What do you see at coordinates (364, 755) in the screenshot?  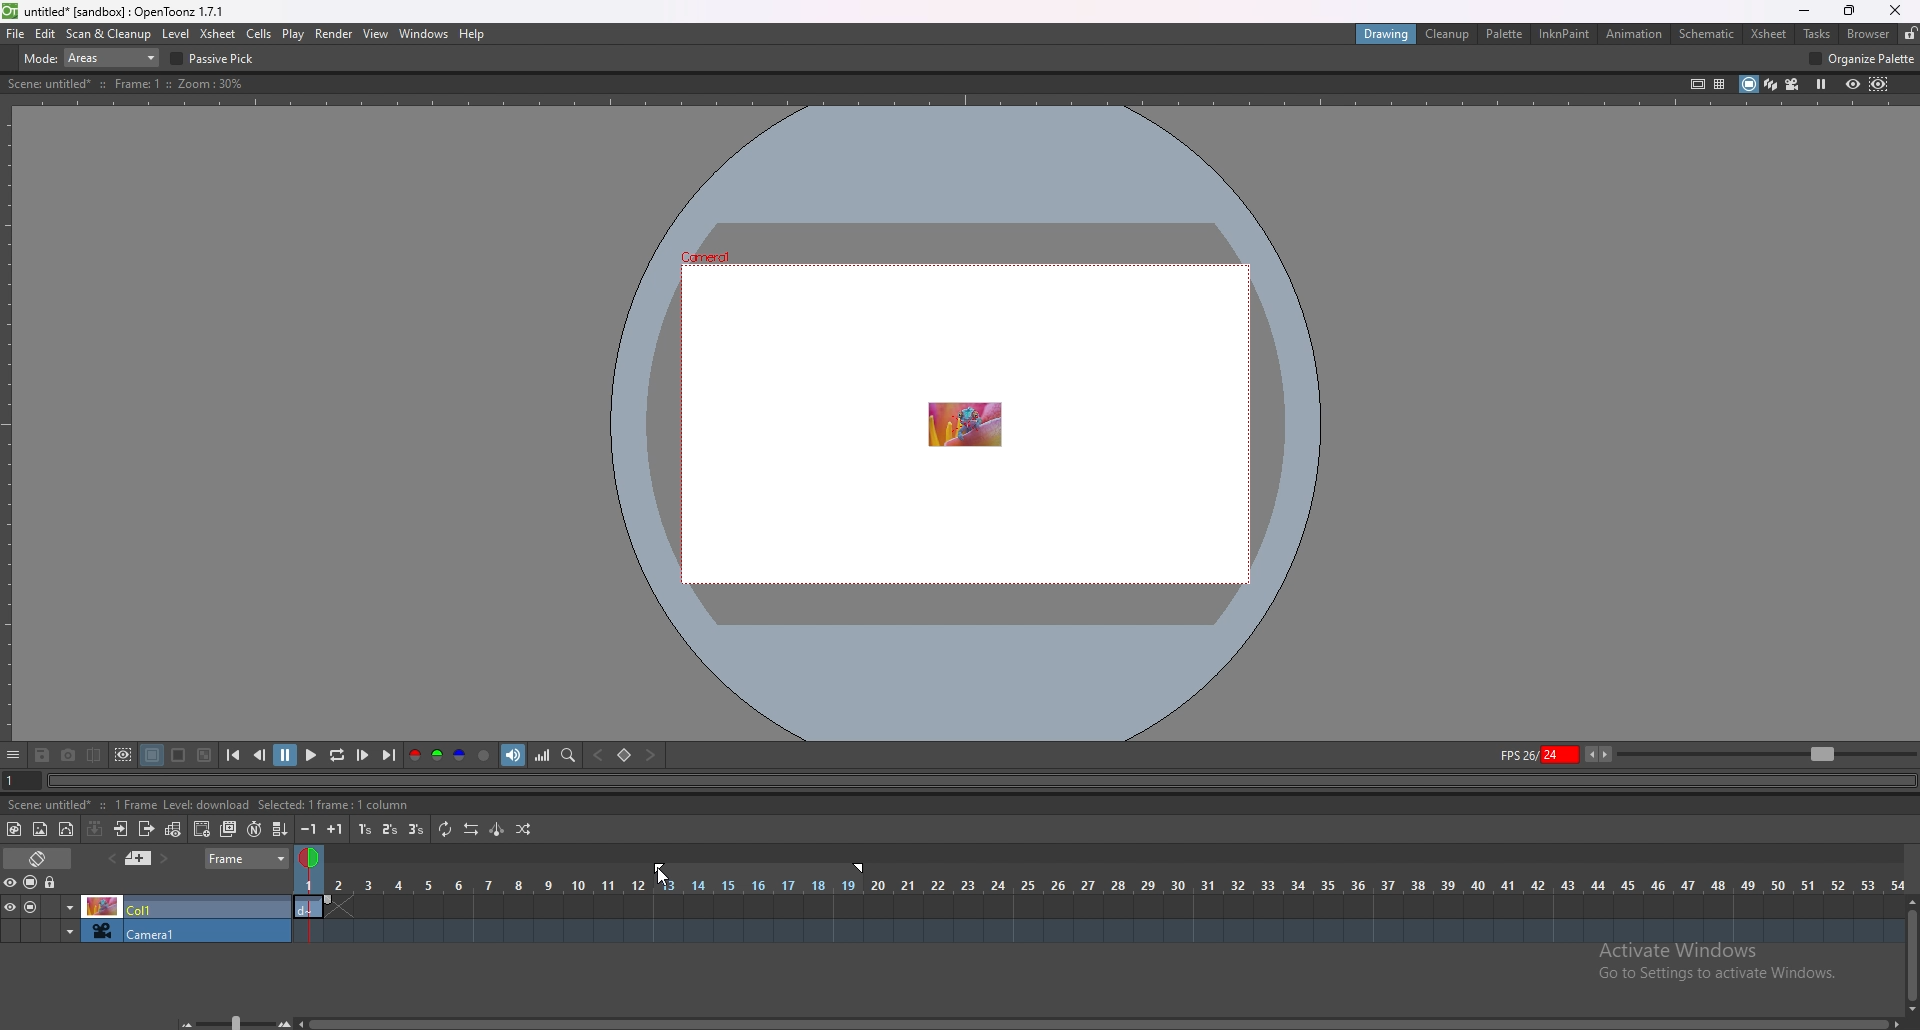 I see `next frame` at bounding box center [364, 755].